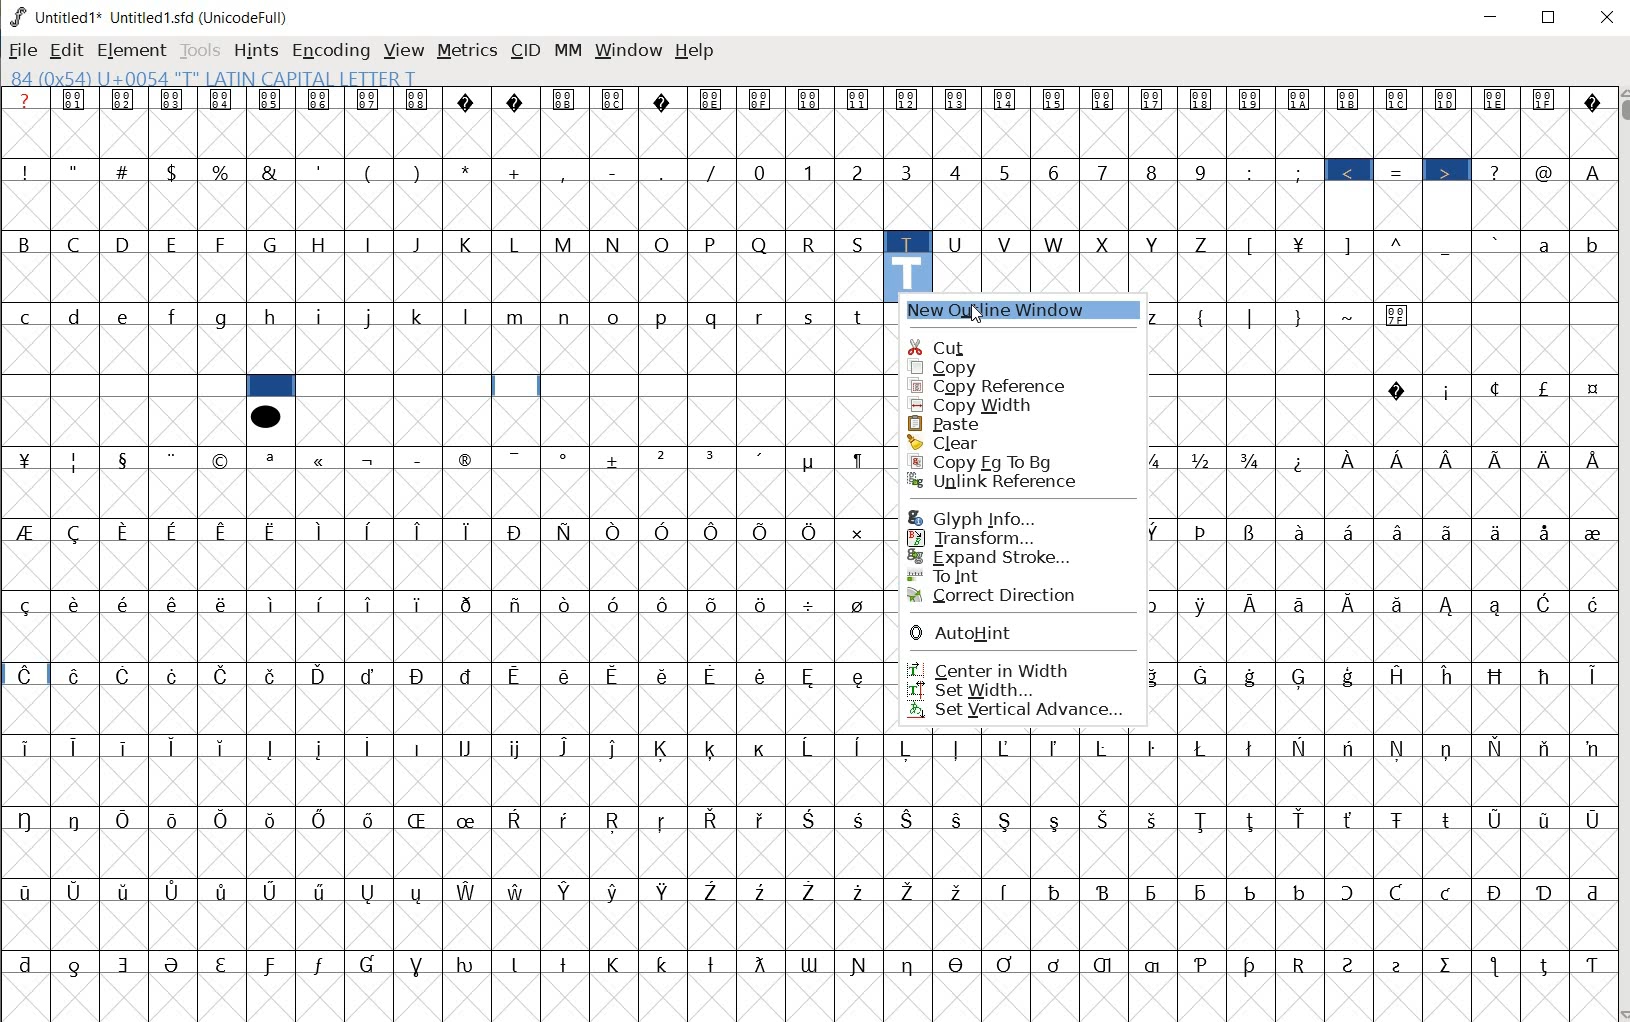 This screenshot has height=1022, width=1630. Describe the element at coordinates (959, 171) in the screenshot. I see `4` at that location.